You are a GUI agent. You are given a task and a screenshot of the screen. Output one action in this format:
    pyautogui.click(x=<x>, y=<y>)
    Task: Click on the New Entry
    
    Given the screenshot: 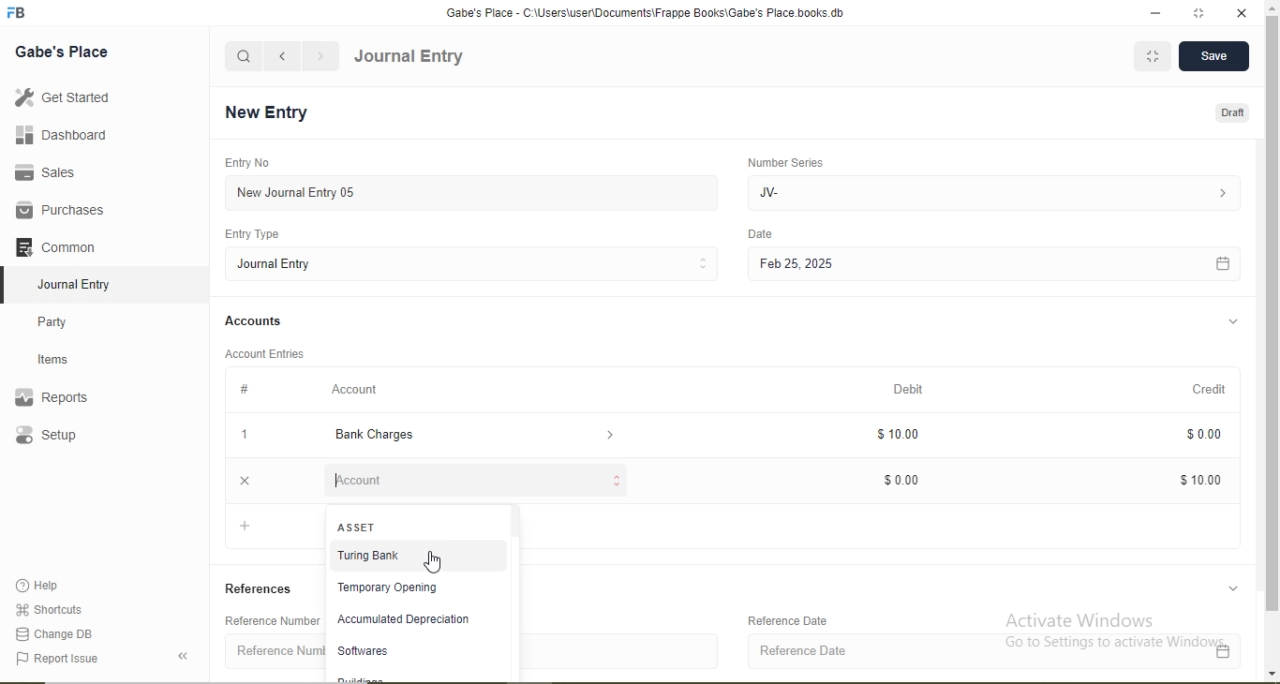 What is the action you would take?
    pyautogui.click(x=272, y=113)
    